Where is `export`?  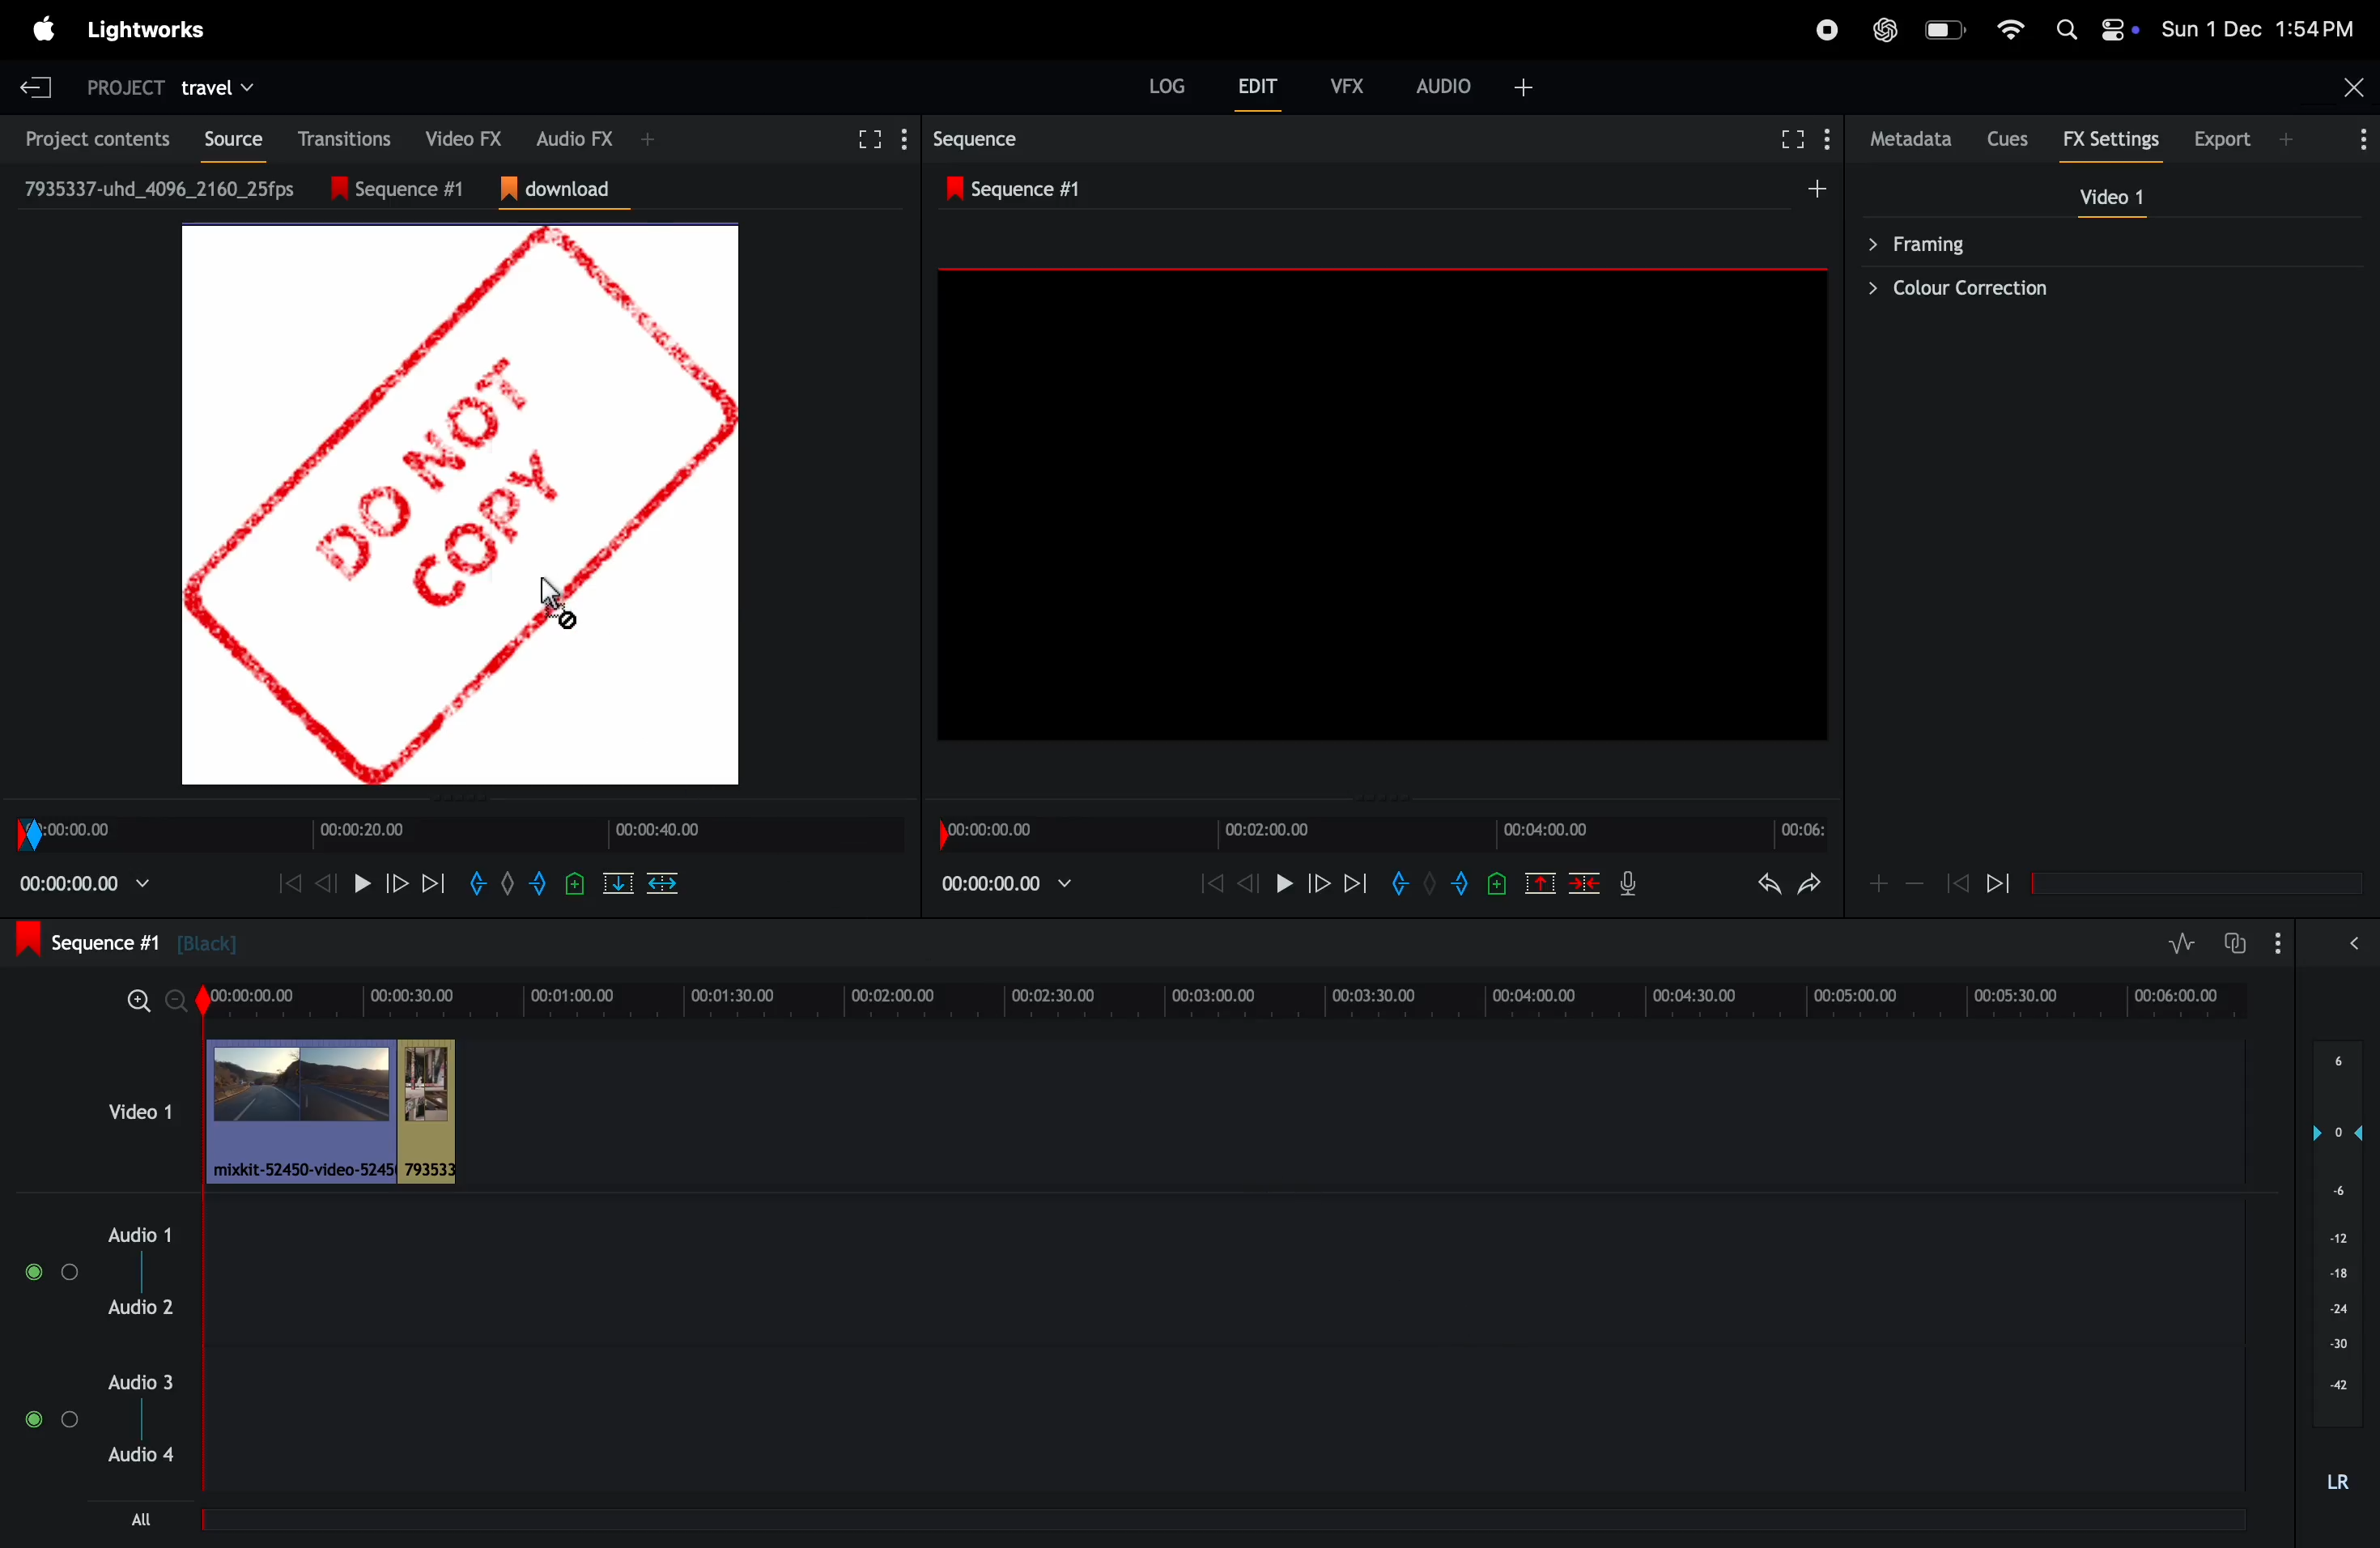
export is located at coordinates (2224, 138).